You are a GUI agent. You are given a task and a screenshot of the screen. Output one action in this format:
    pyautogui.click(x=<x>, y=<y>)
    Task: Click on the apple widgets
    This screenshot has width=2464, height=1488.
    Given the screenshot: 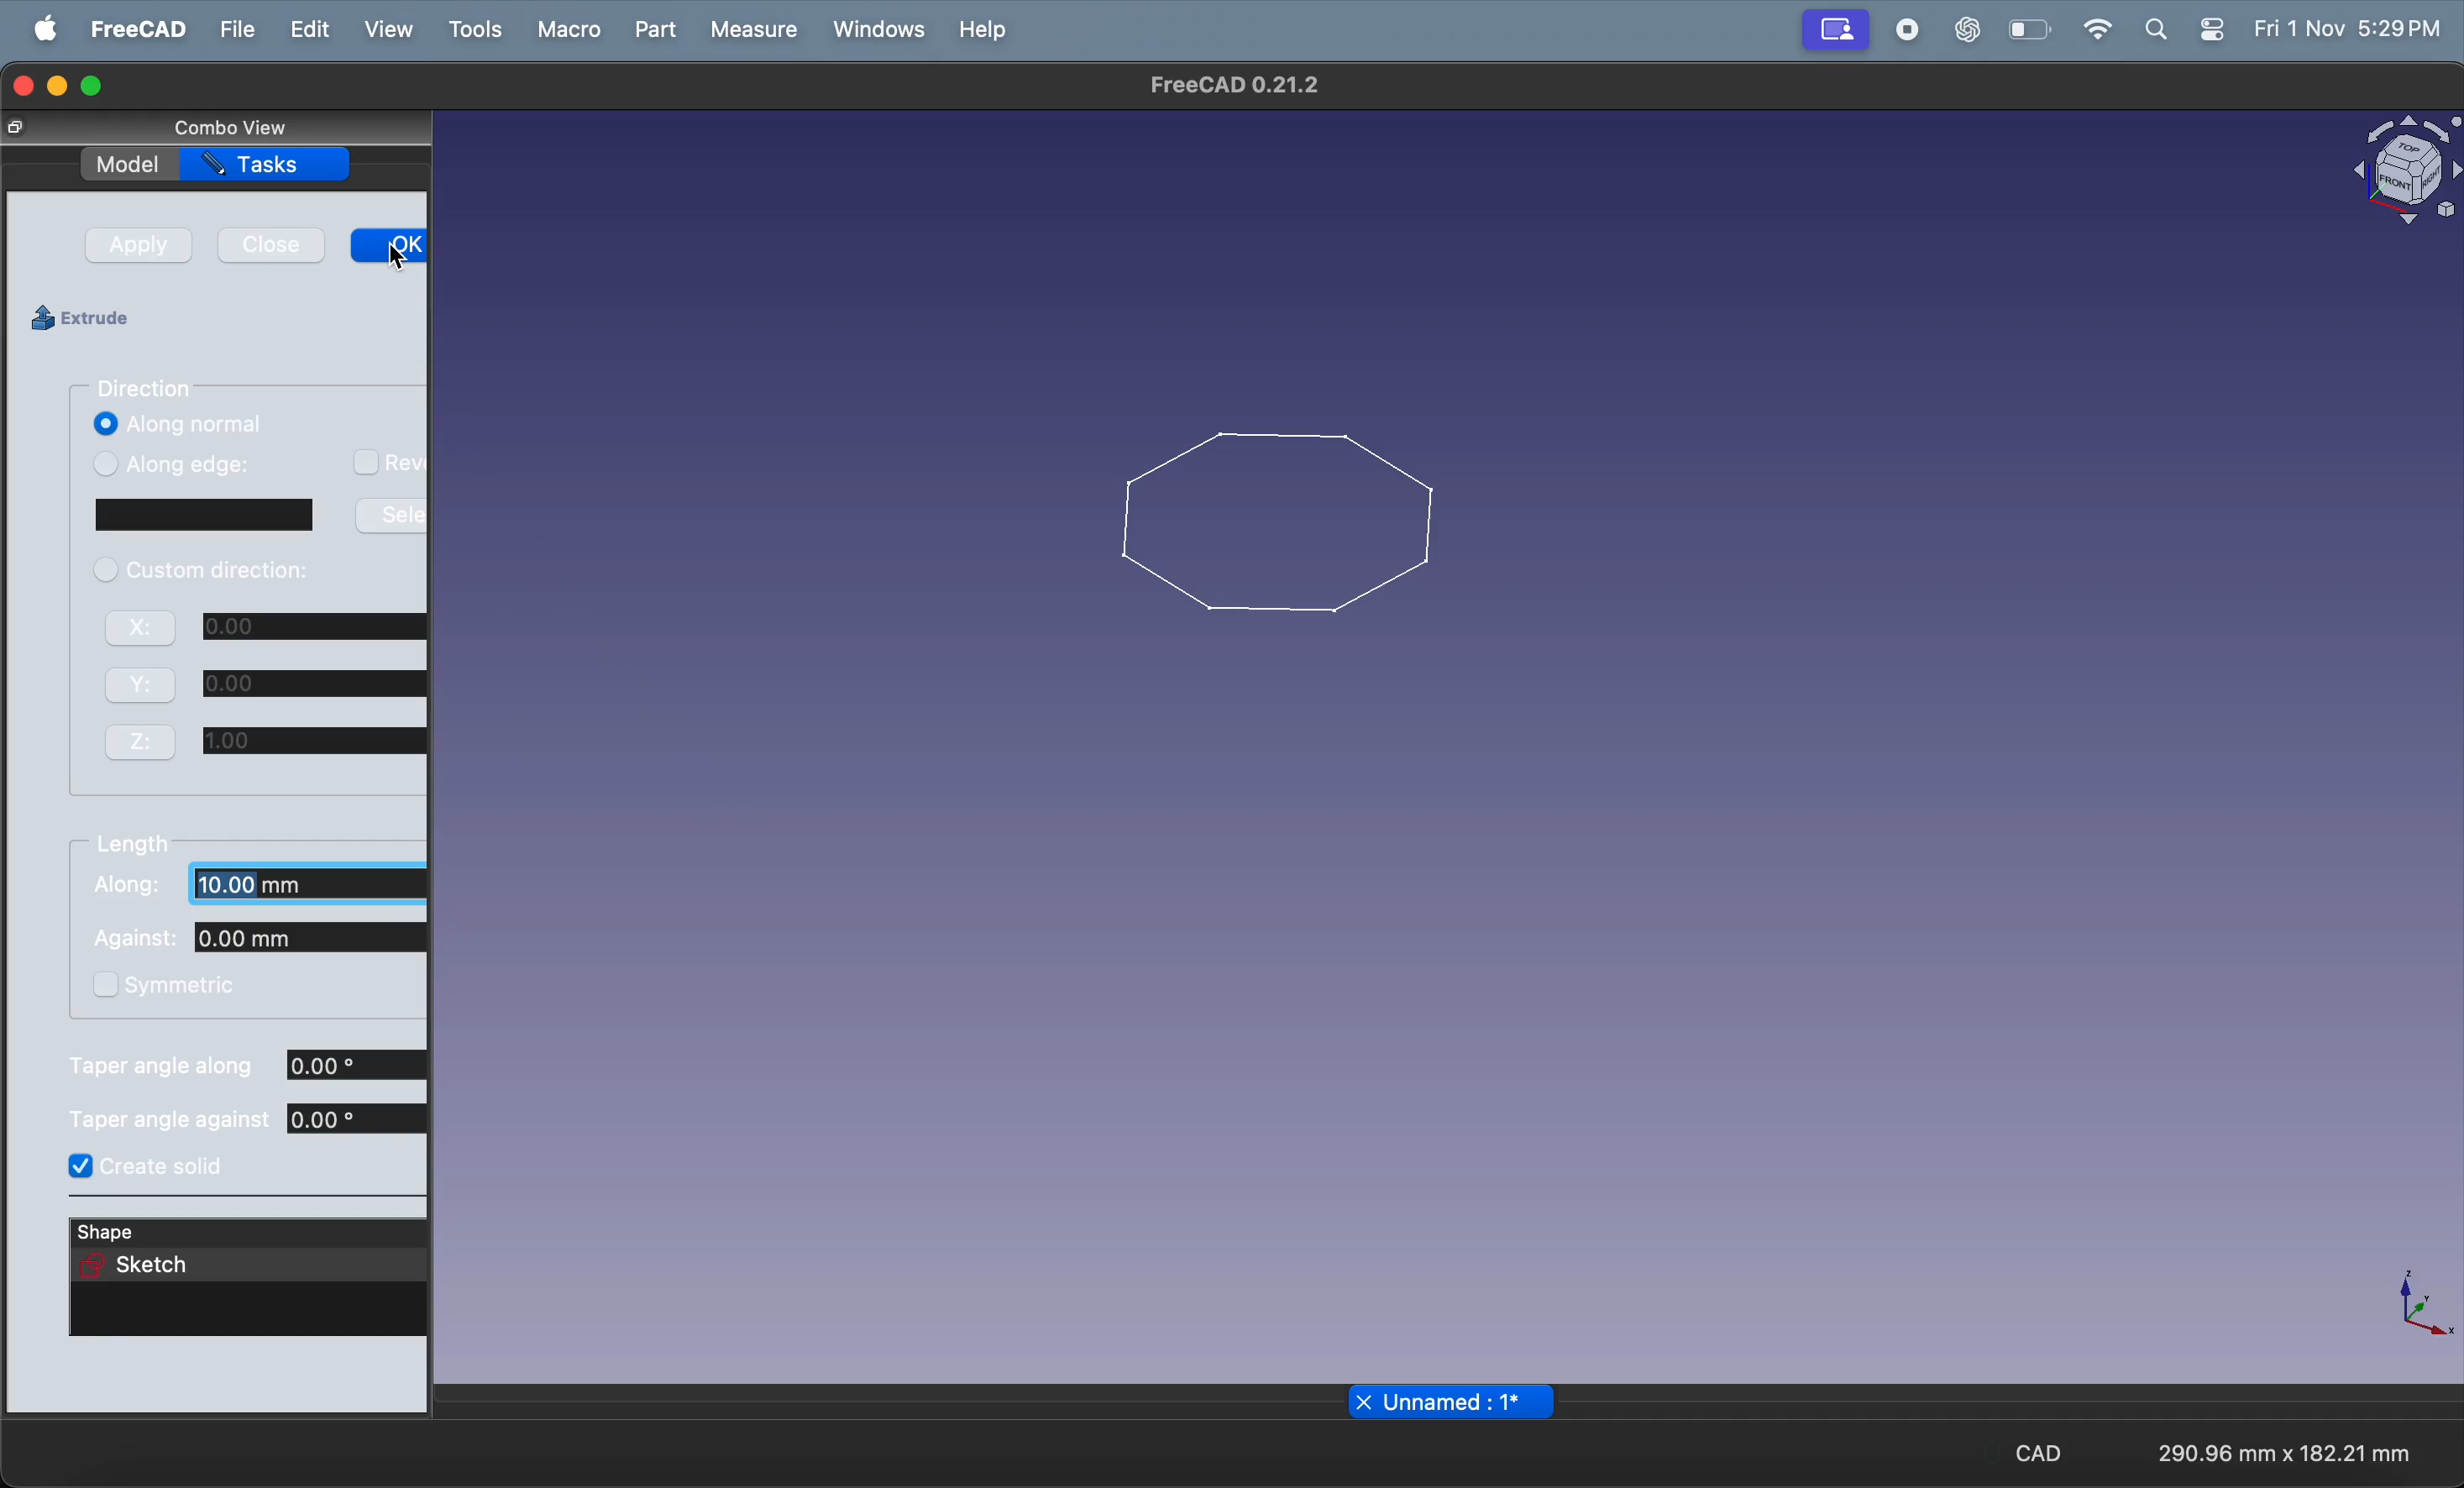 What is the action you would take?
    pyautogui.click(x=2177, y=29)
    